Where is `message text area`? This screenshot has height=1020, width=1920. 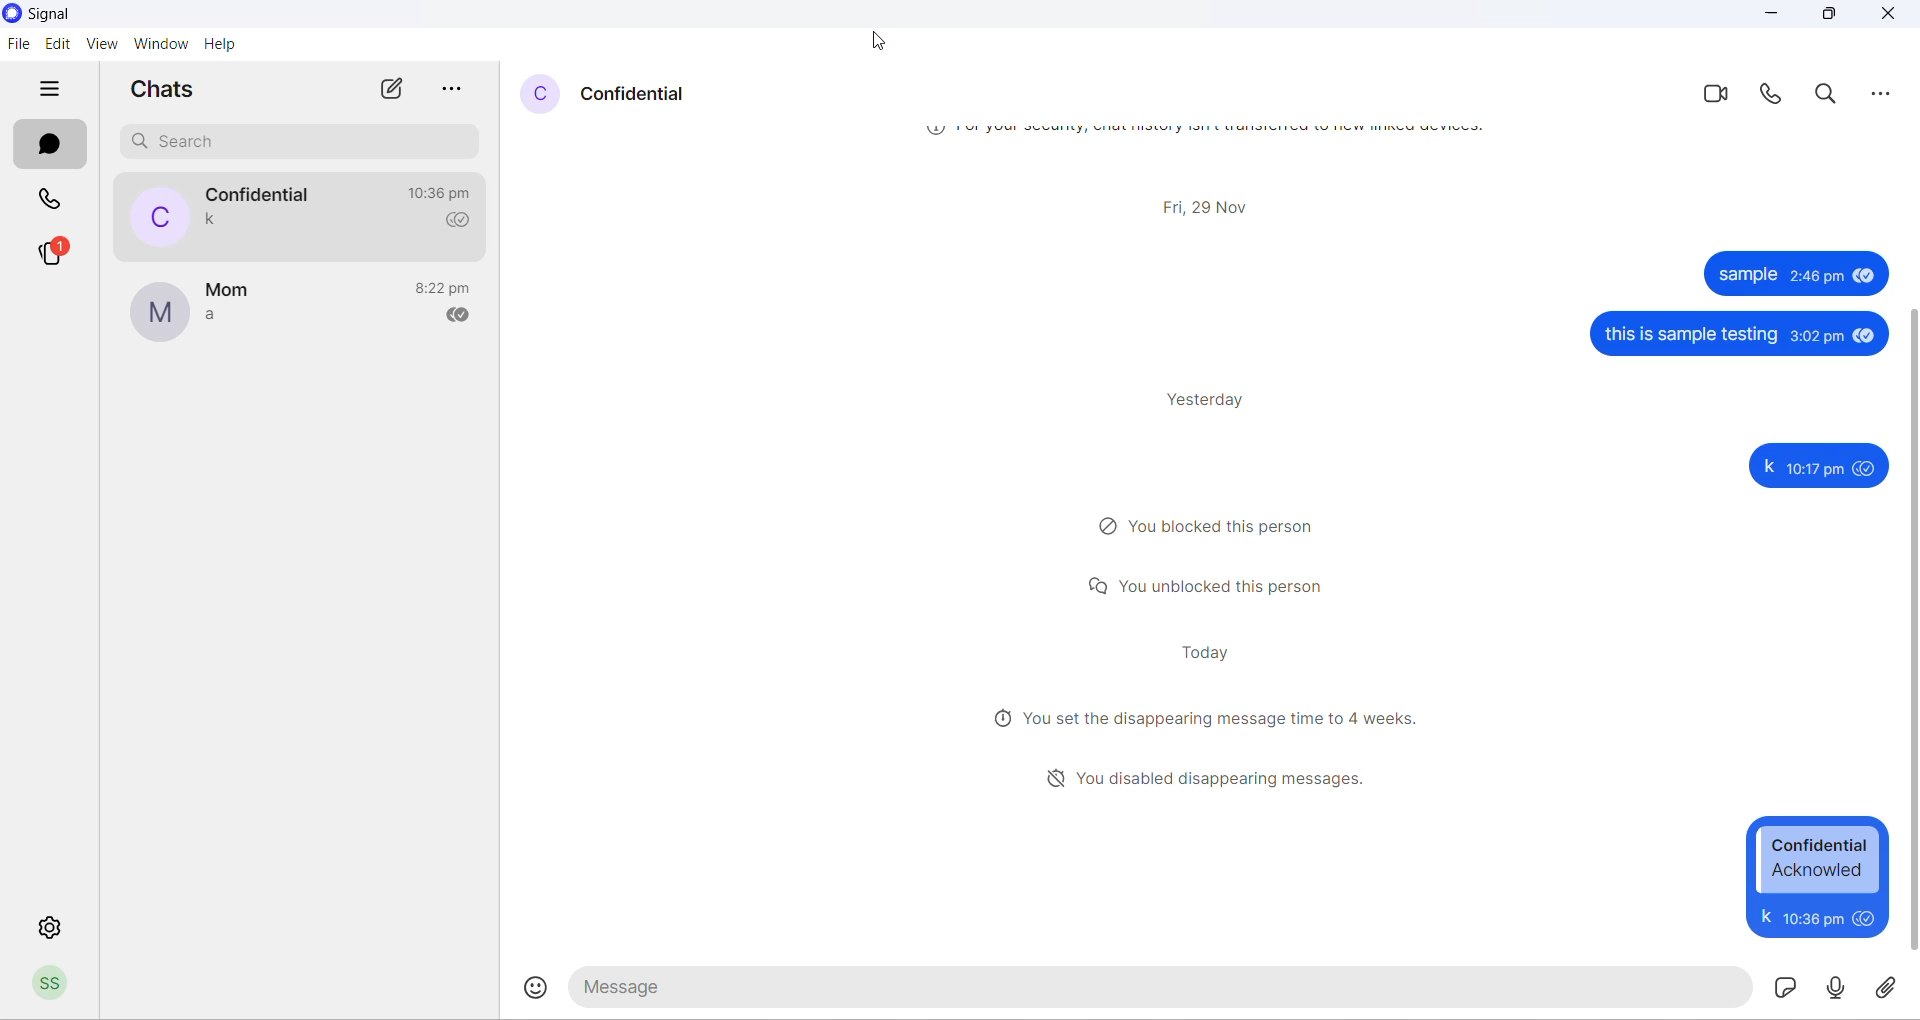 message text area is located at coordinates (1161, 987).